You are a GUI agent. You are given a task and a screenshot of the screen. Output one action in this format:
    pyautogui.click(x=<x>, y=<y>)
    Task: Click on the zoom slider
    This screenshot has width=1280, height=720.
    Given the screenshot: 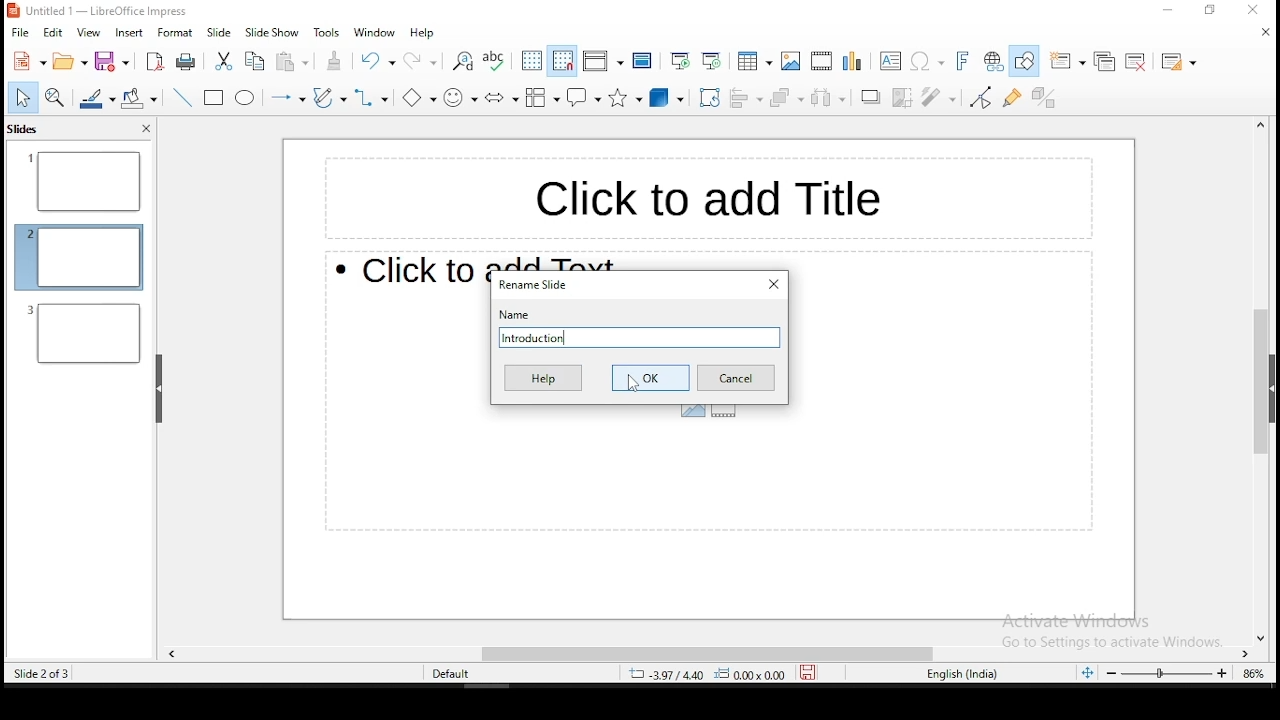 What is the action you would take?
    pyautogui.click(x=1167, y=673)
    